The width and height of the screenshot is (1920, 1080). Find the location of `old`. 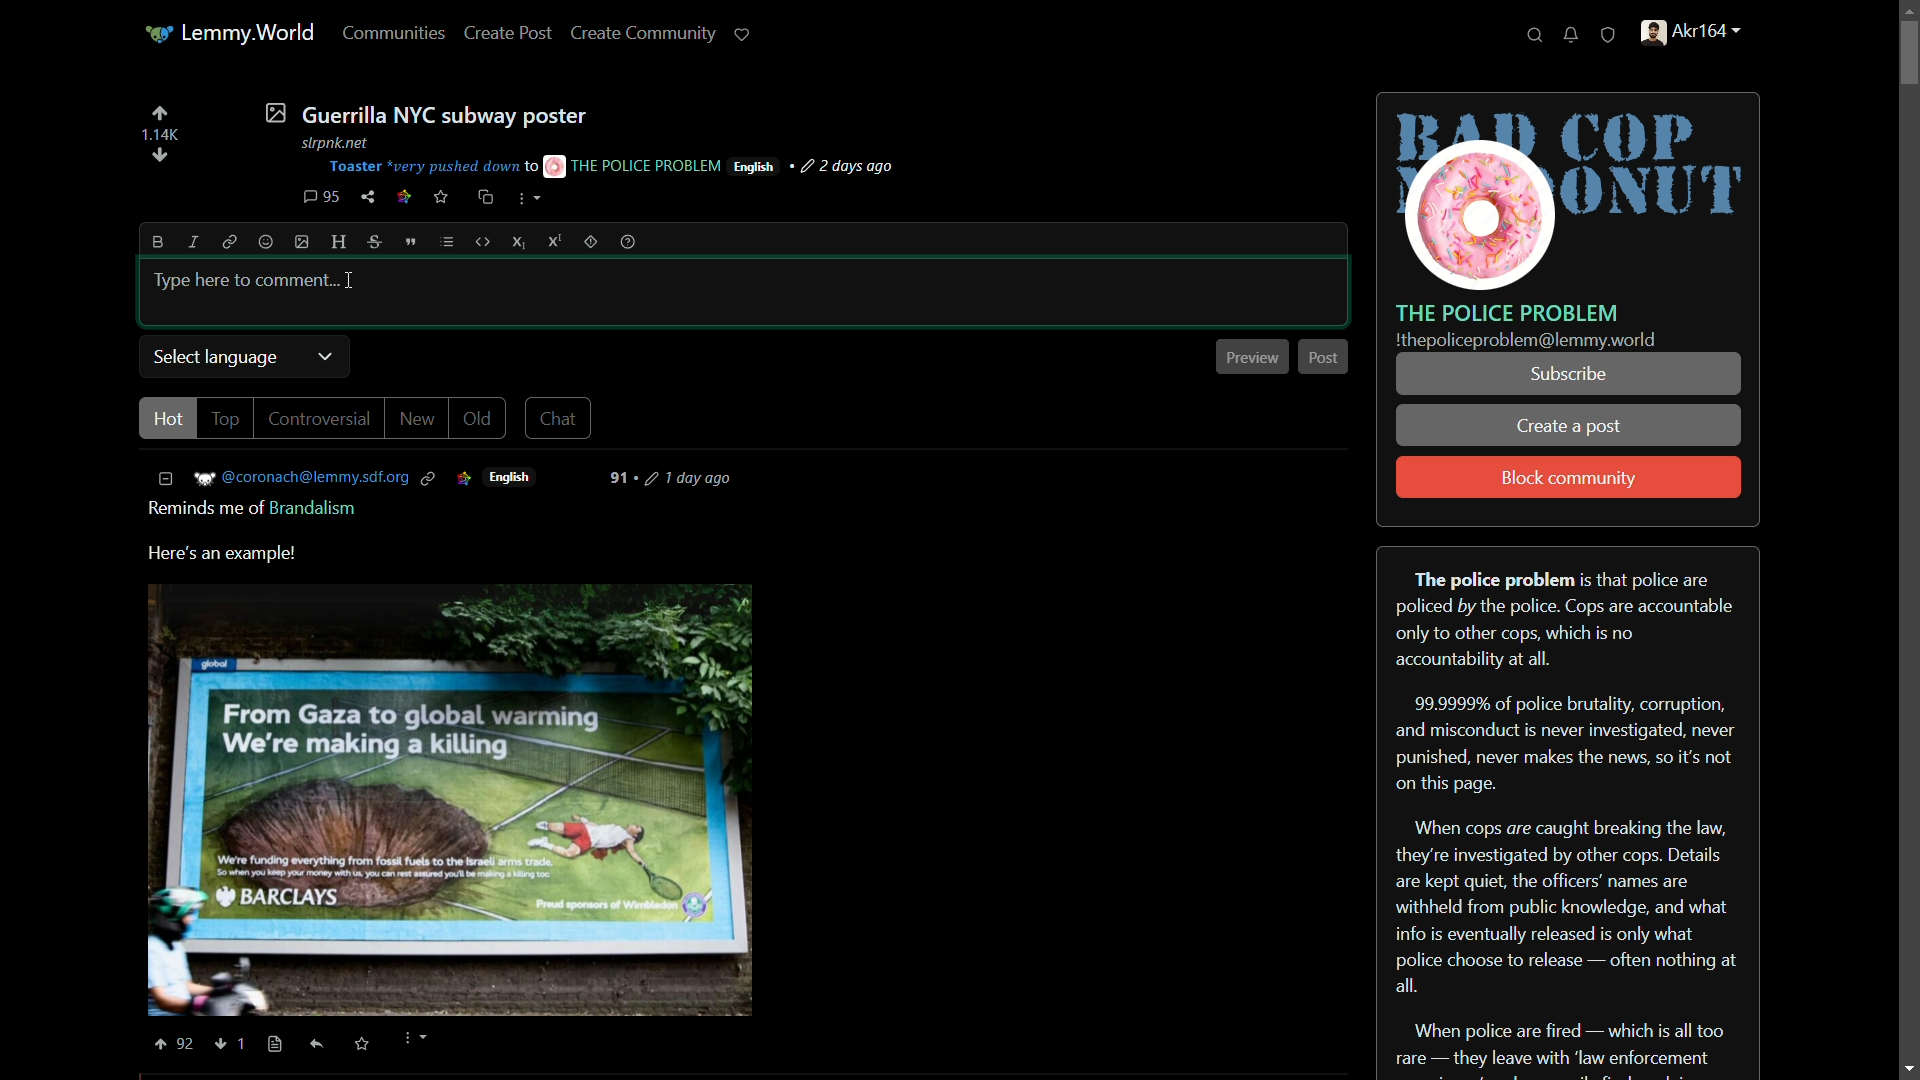

old is located at coordinates (476, 419).